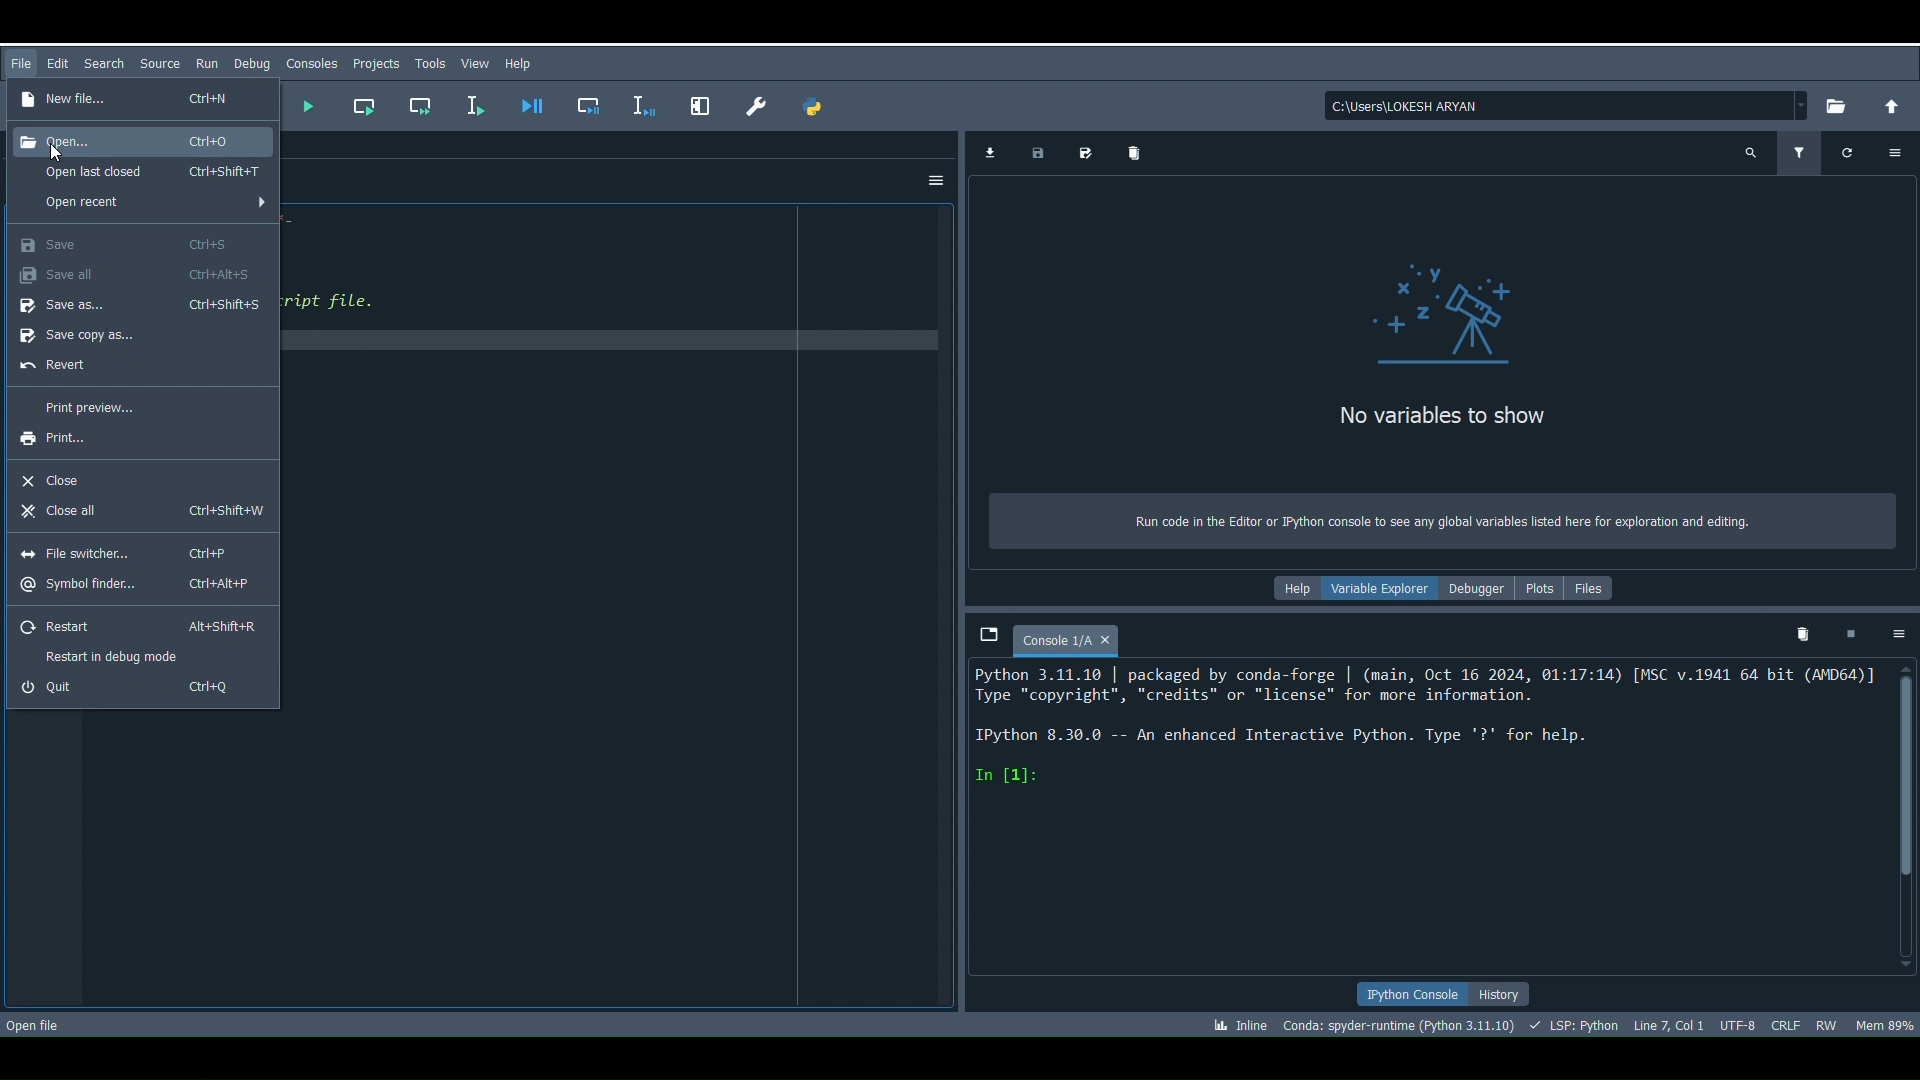  I want to click on Quit, so click(136, 690).